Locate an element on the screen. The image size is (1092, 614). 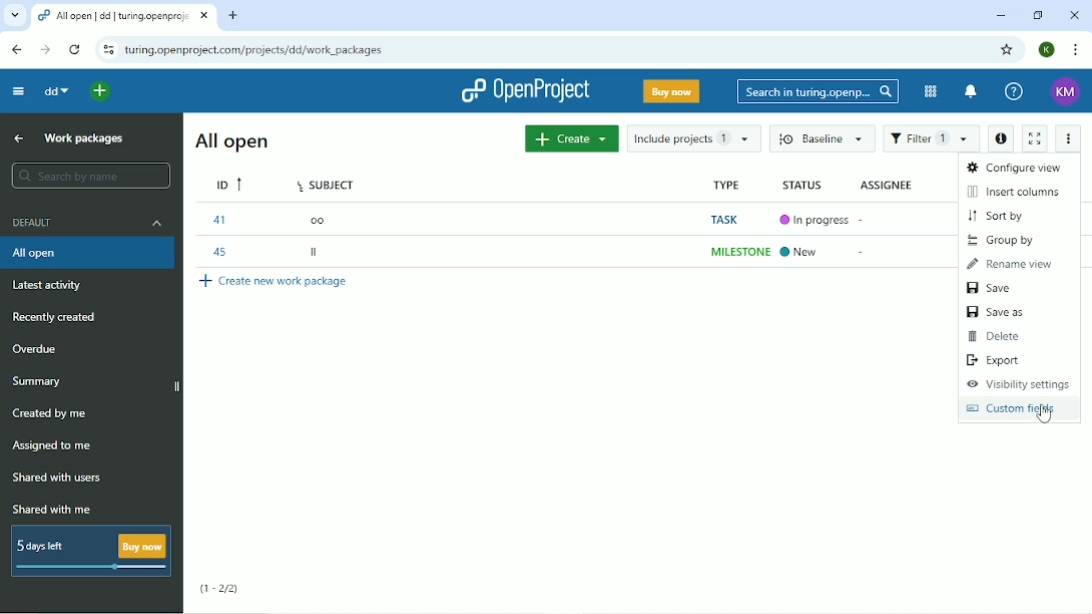
41 is located at coordinates (222, 220).